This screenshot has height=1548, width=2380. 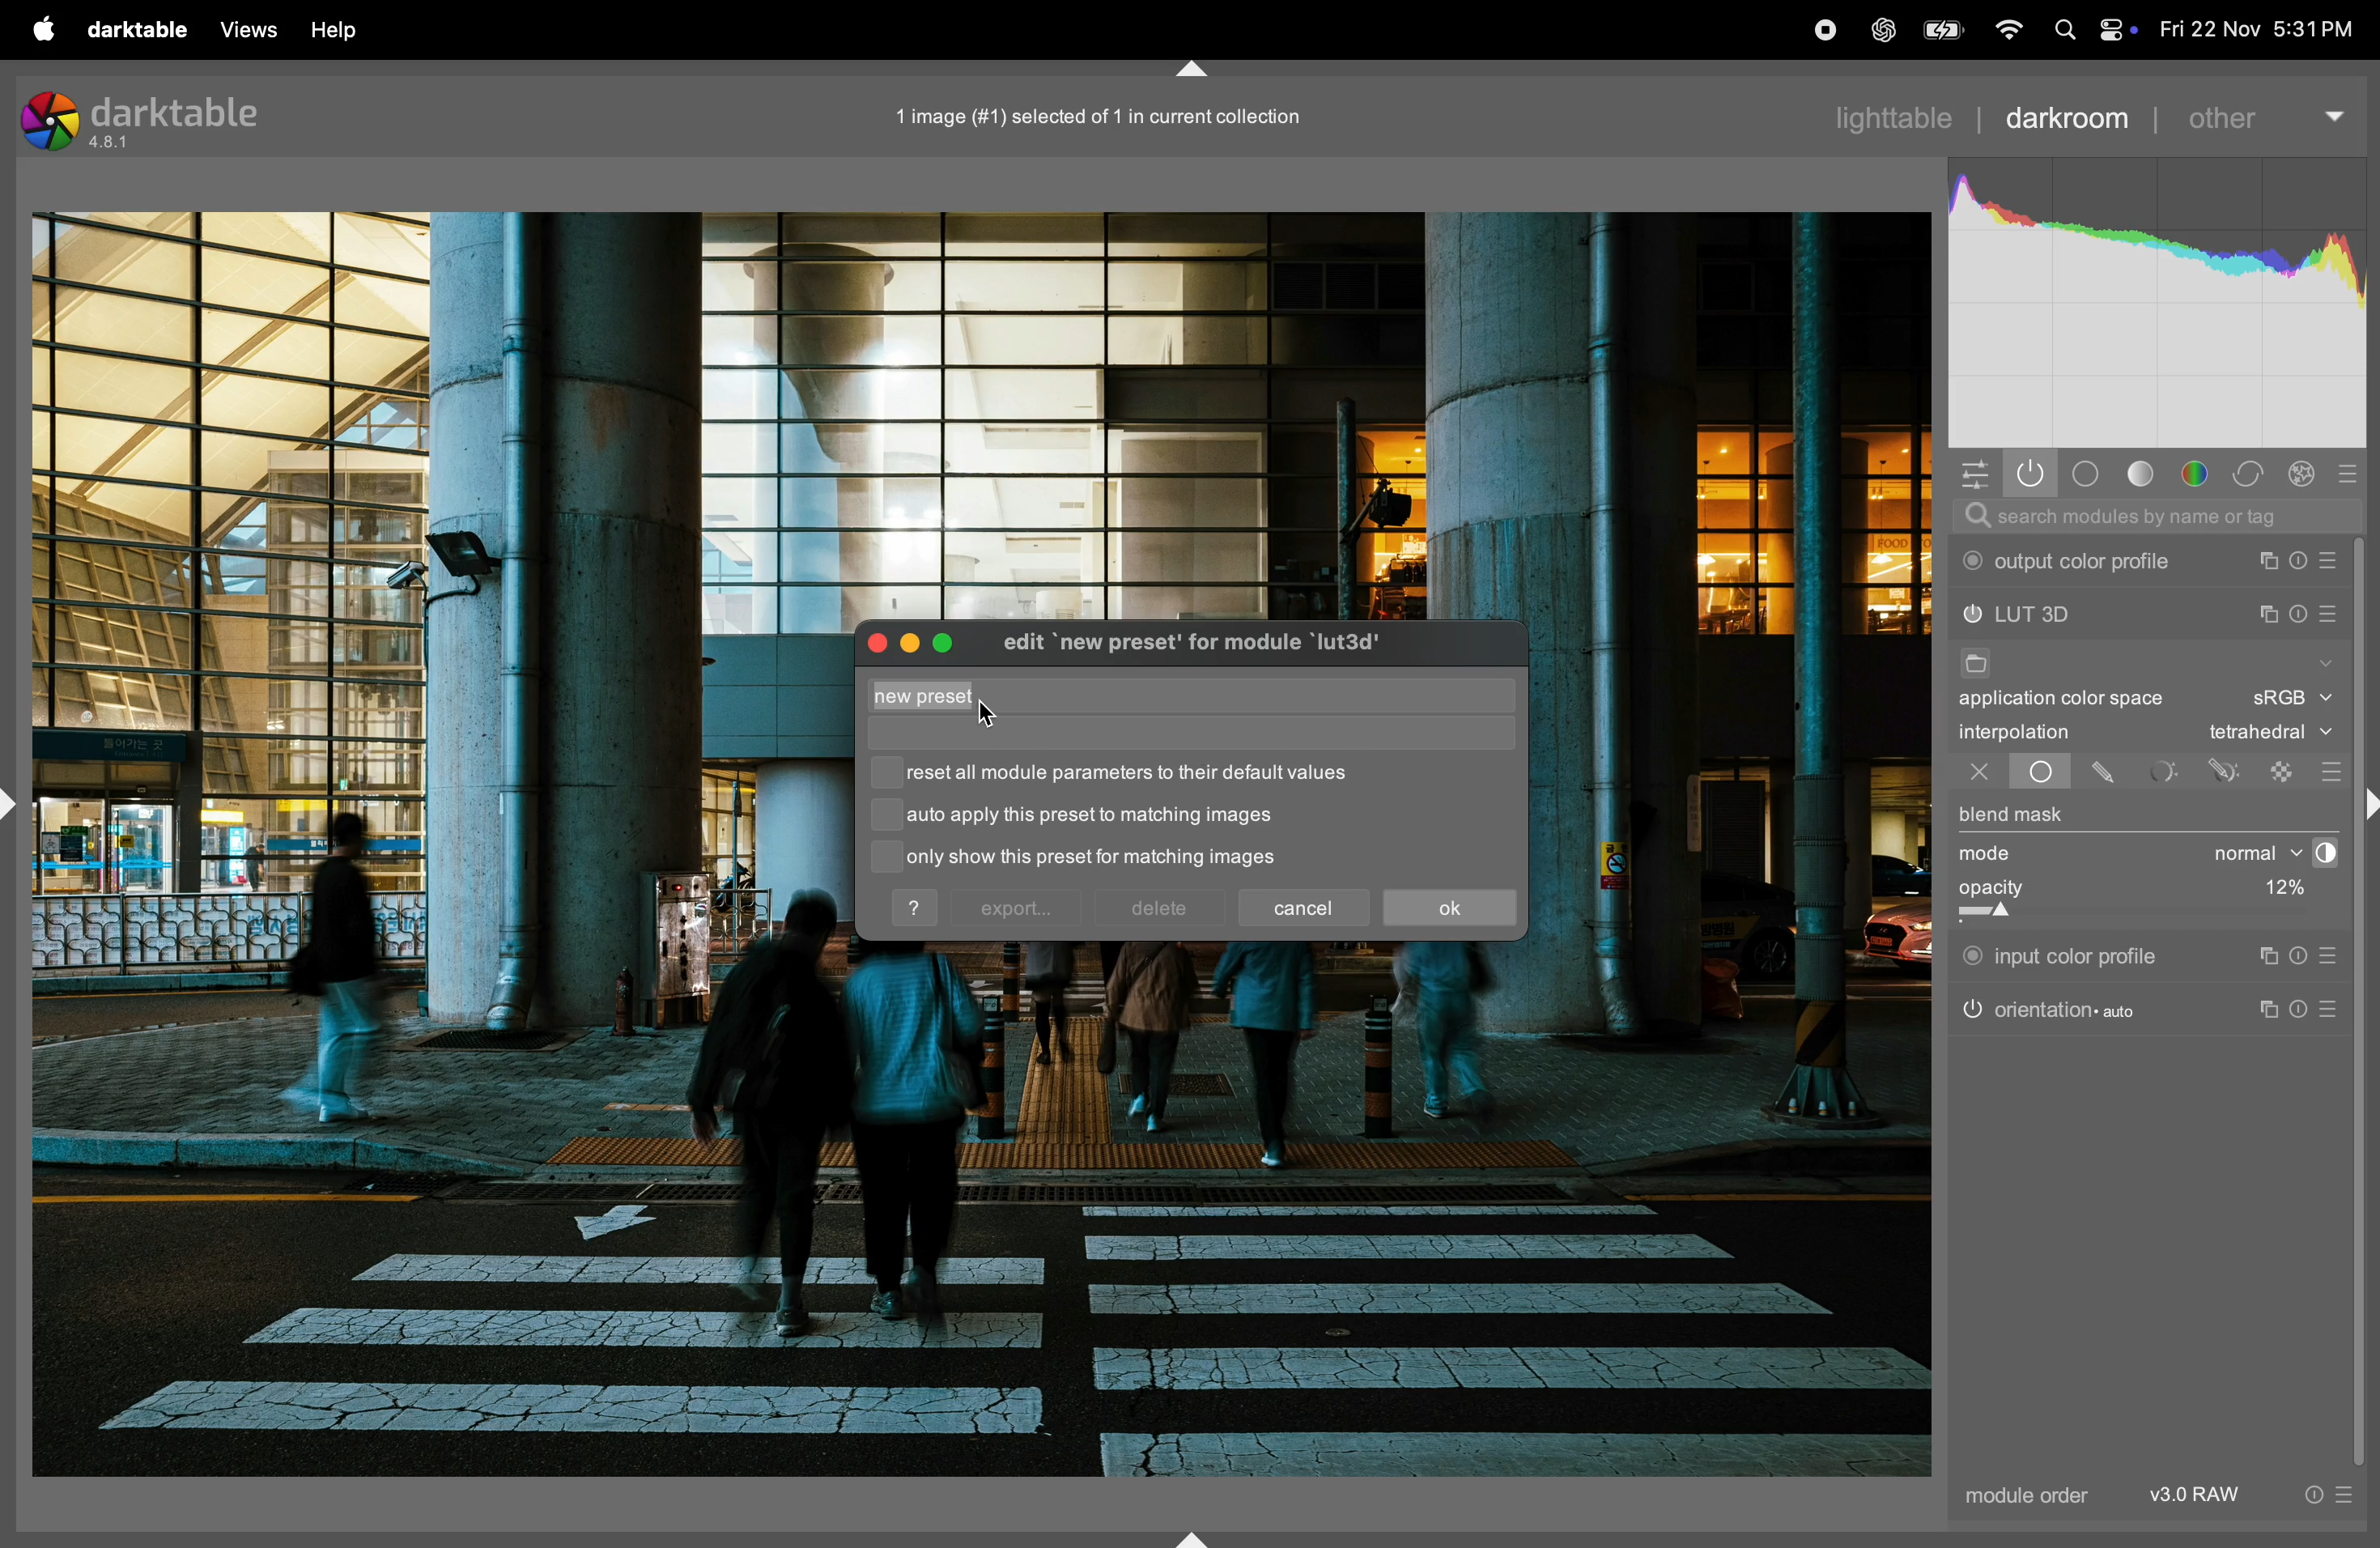 I want to click on Srgb, so click(x=2291, y=699).